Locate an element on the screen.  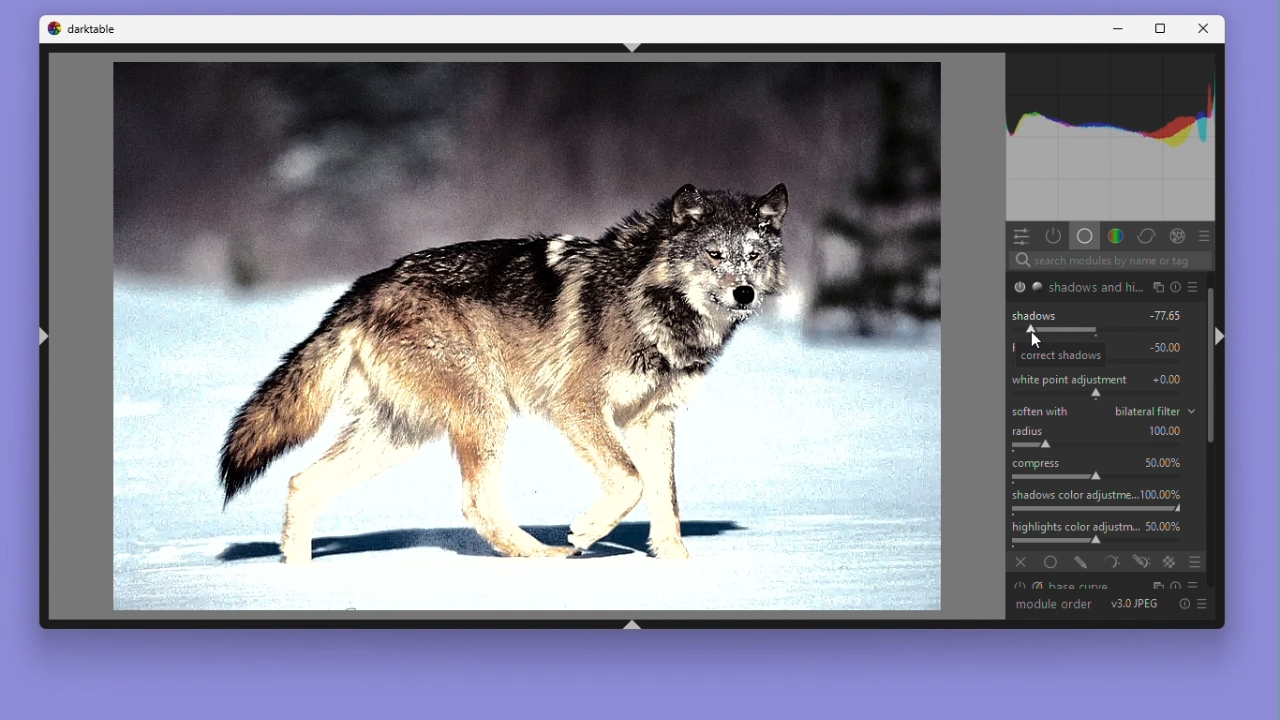
White Point adjustment is located at coordinates (1068, 379).